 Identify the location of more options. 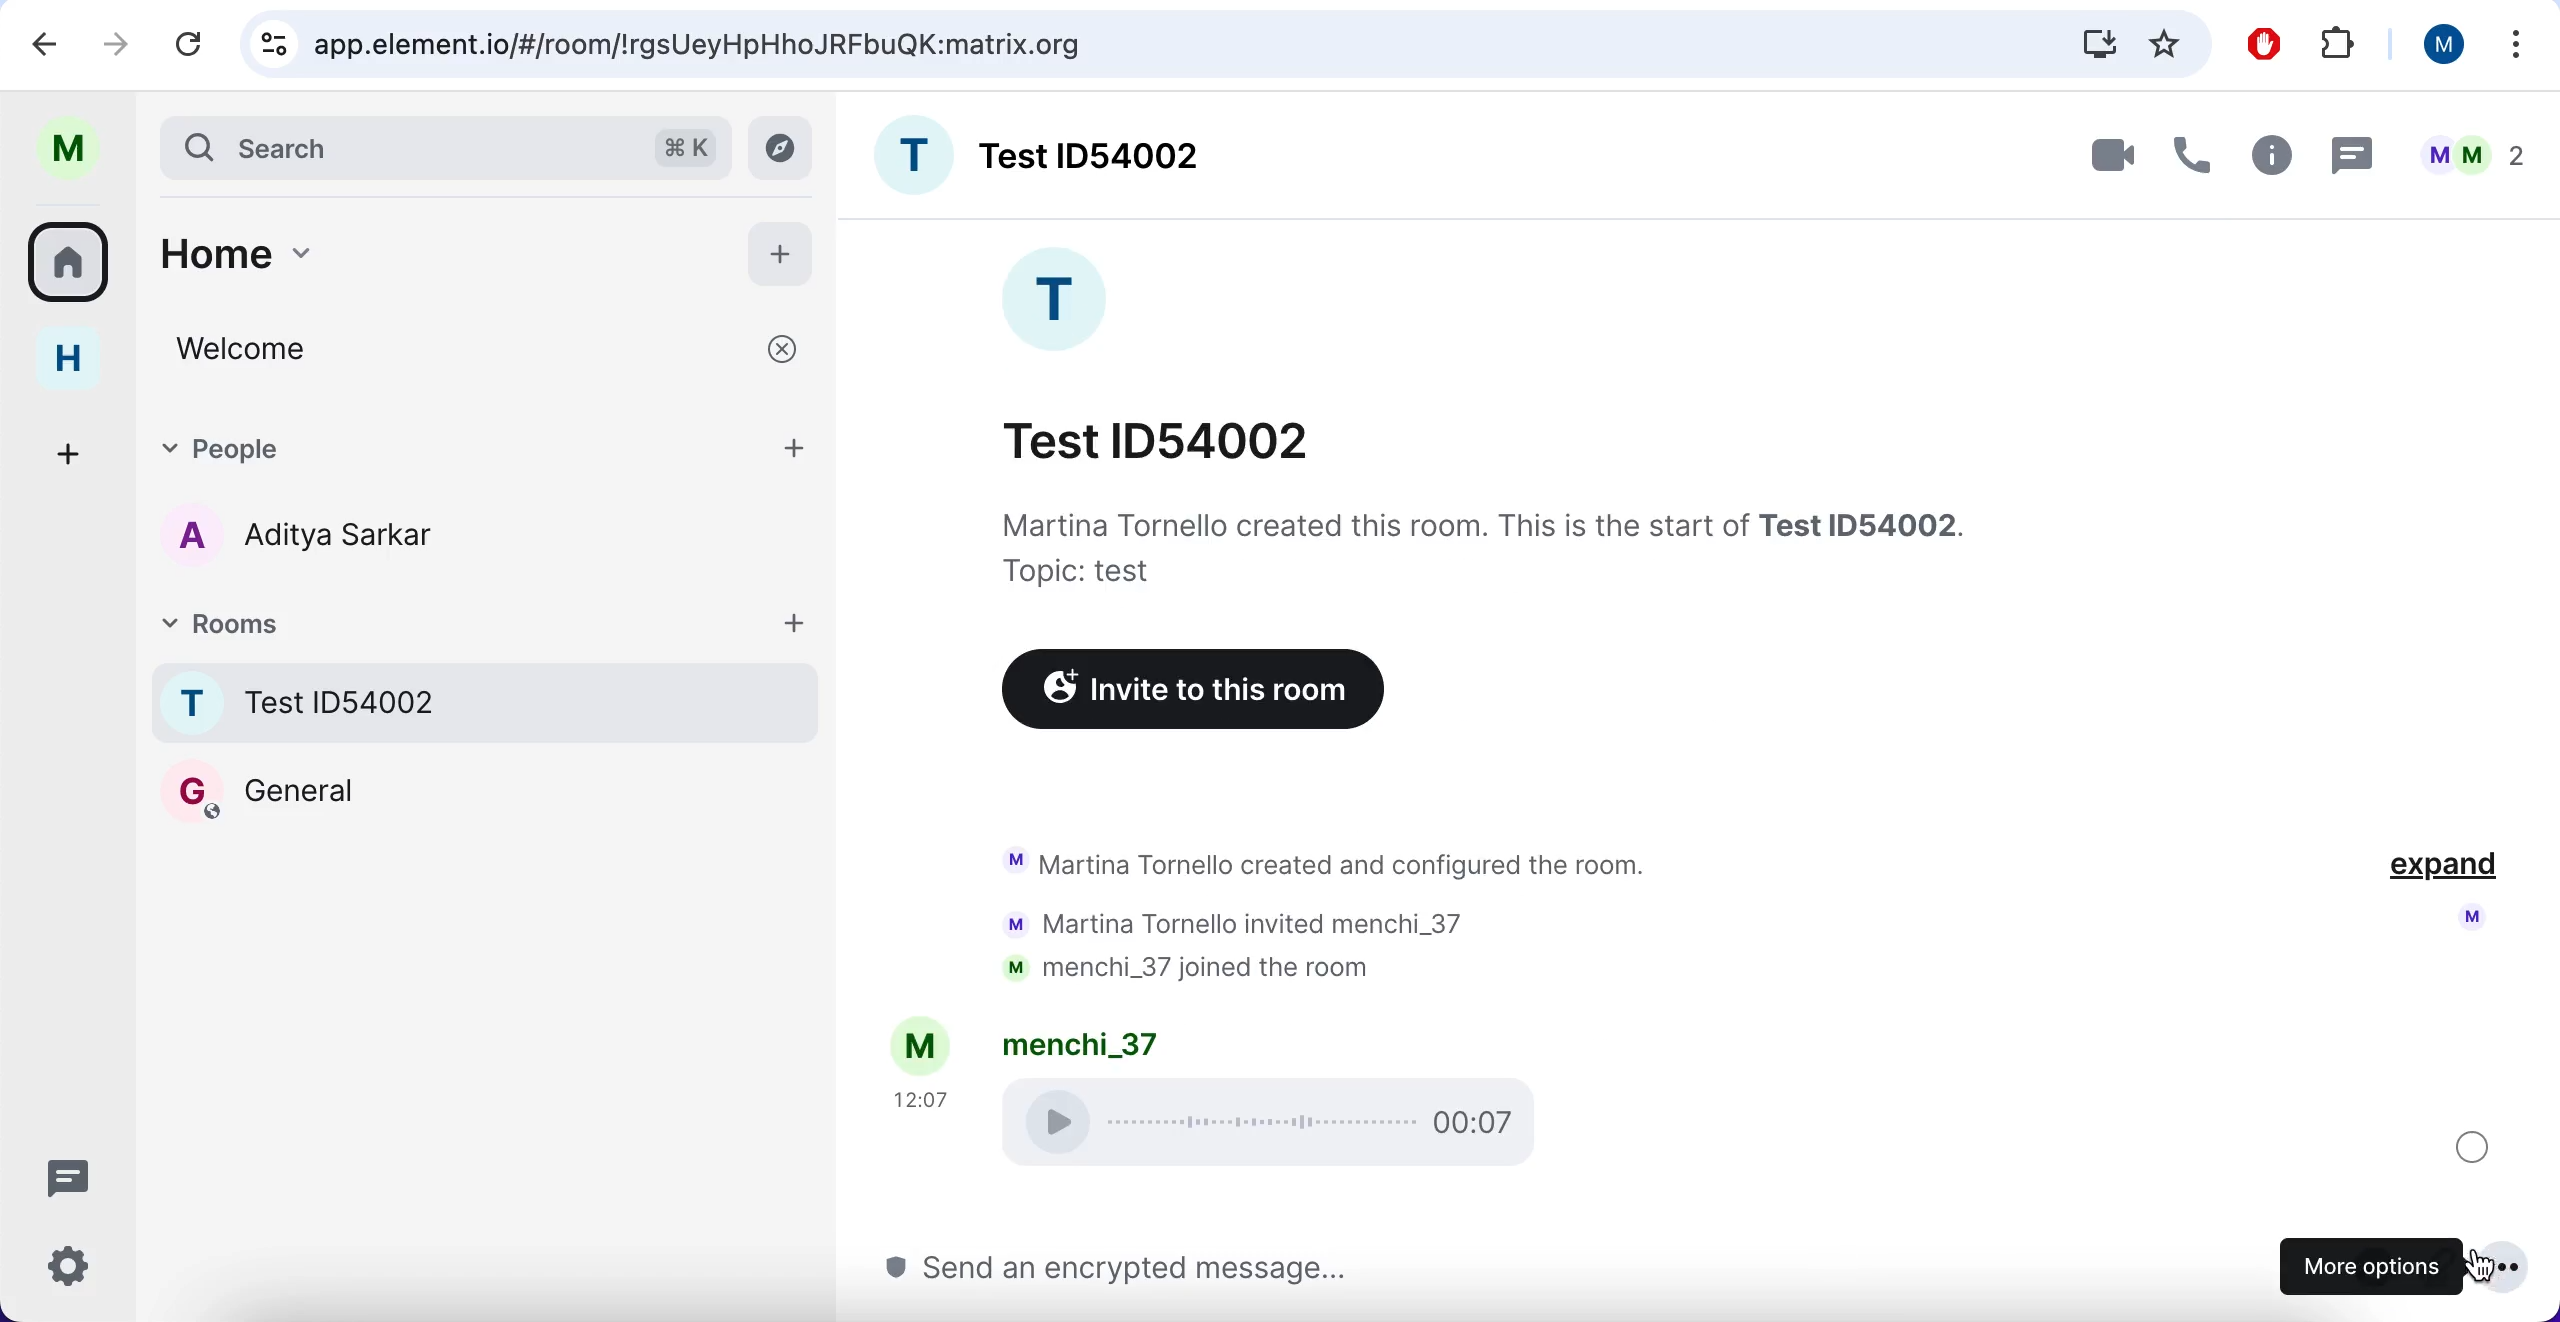
(2370, 1267).